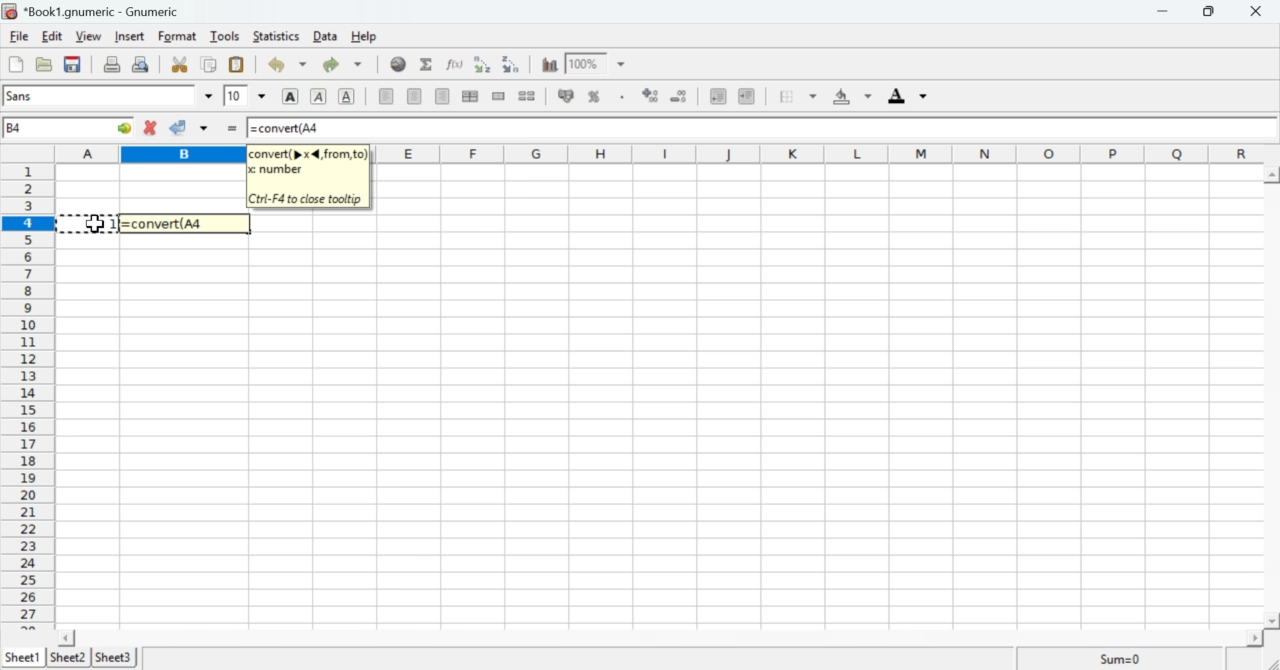 The height and width of the screenshot is (670, 1280). What do you see at coordinates (46, 65) in the screenshot?
I see `Open a file` at bounding box center [46, 65].